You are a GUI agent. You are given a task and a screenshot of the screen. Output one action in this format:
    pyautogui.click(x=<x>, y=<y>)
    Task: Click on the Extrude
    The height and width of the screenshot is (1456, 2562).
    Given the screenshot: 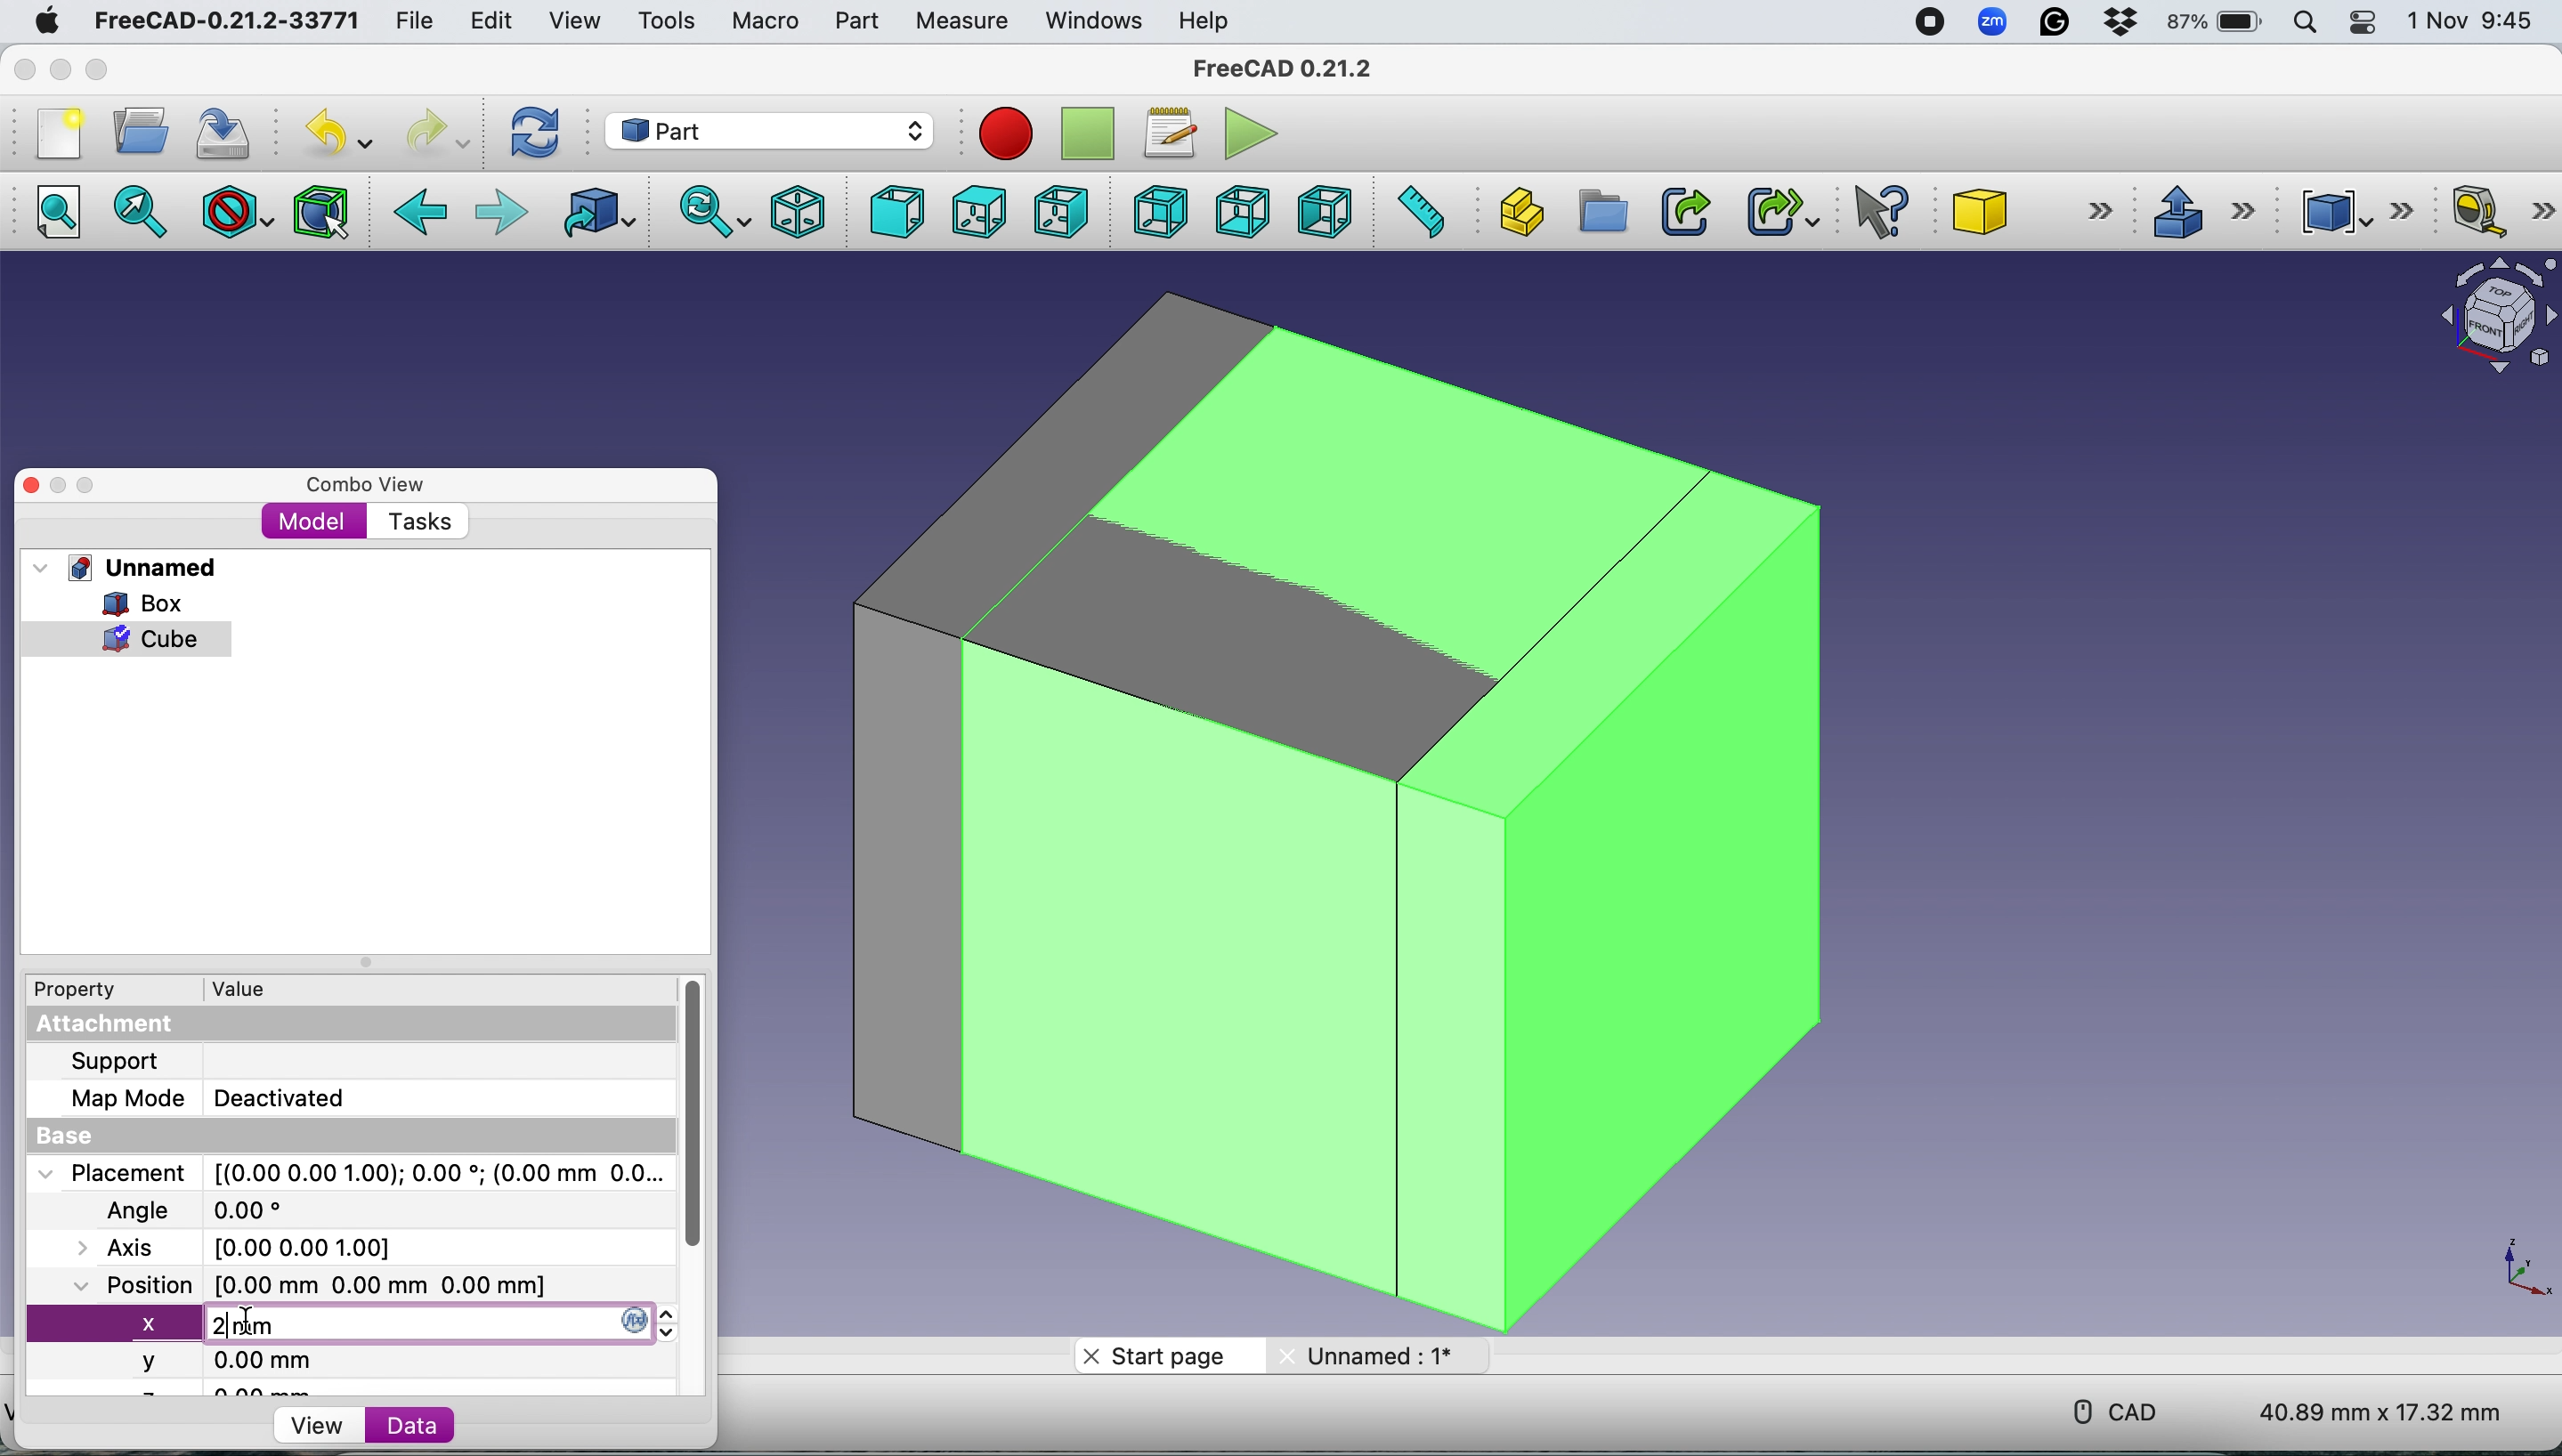 What is the action you would take?
    pyautogui.click(x=2202, y=209)
    